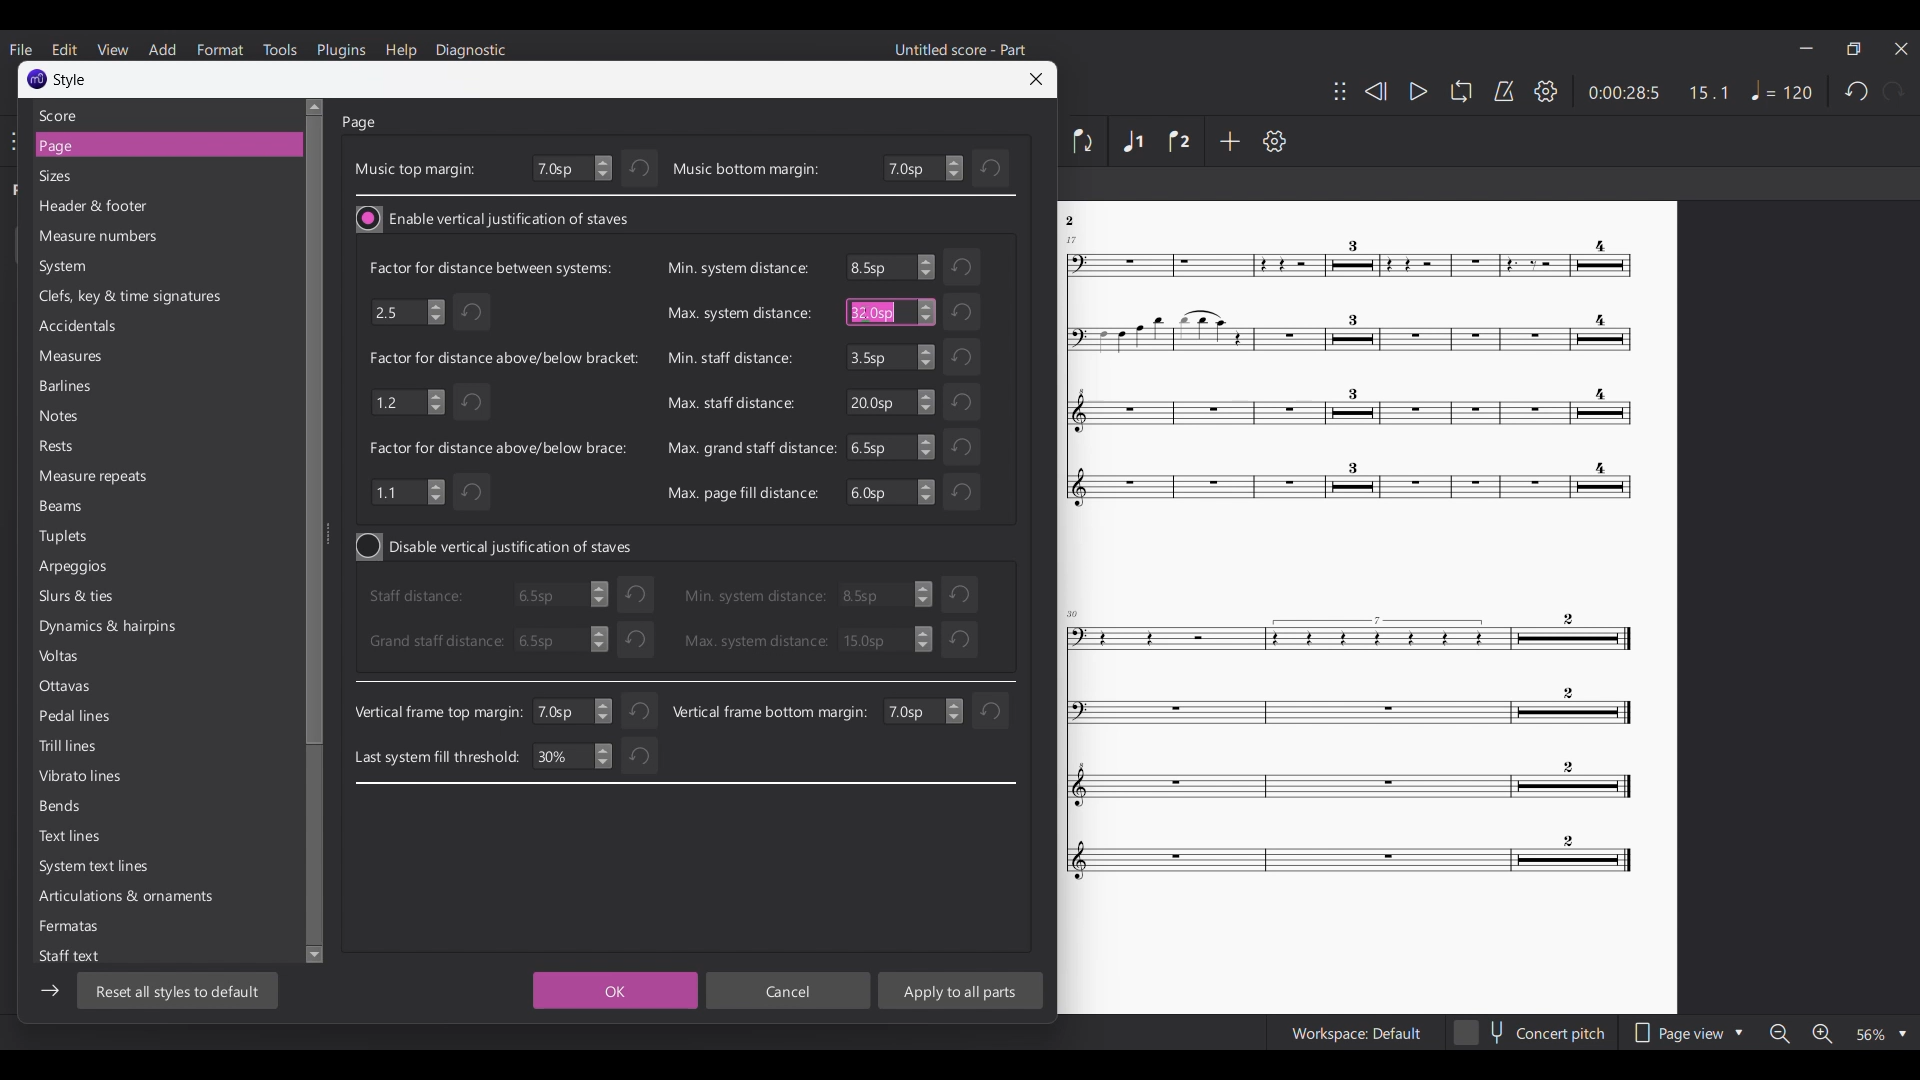  Describe the element at coordinates (1347, 752) in the screenshot. I see `` at that location.